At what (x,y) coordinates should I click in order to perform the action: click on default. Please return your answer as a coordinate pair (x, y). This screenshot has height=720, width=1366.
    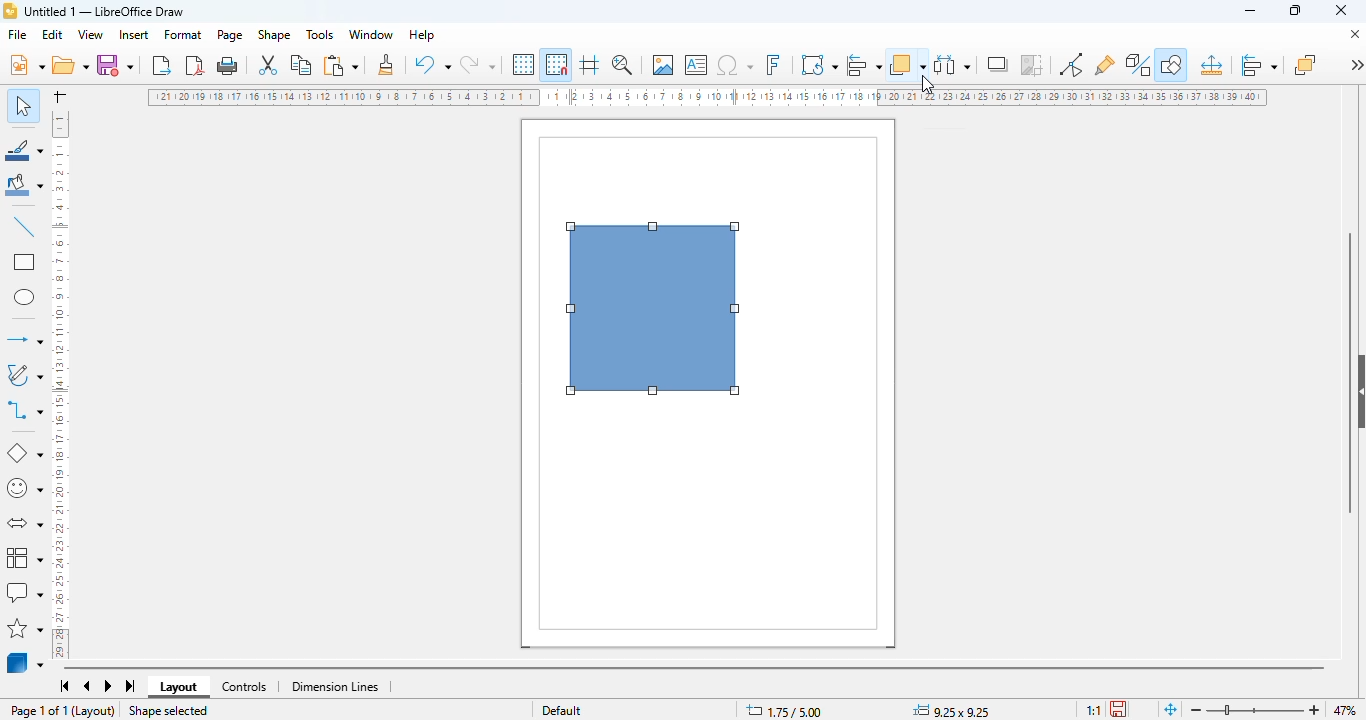
    Looking at the image, I should click on (562, 709).